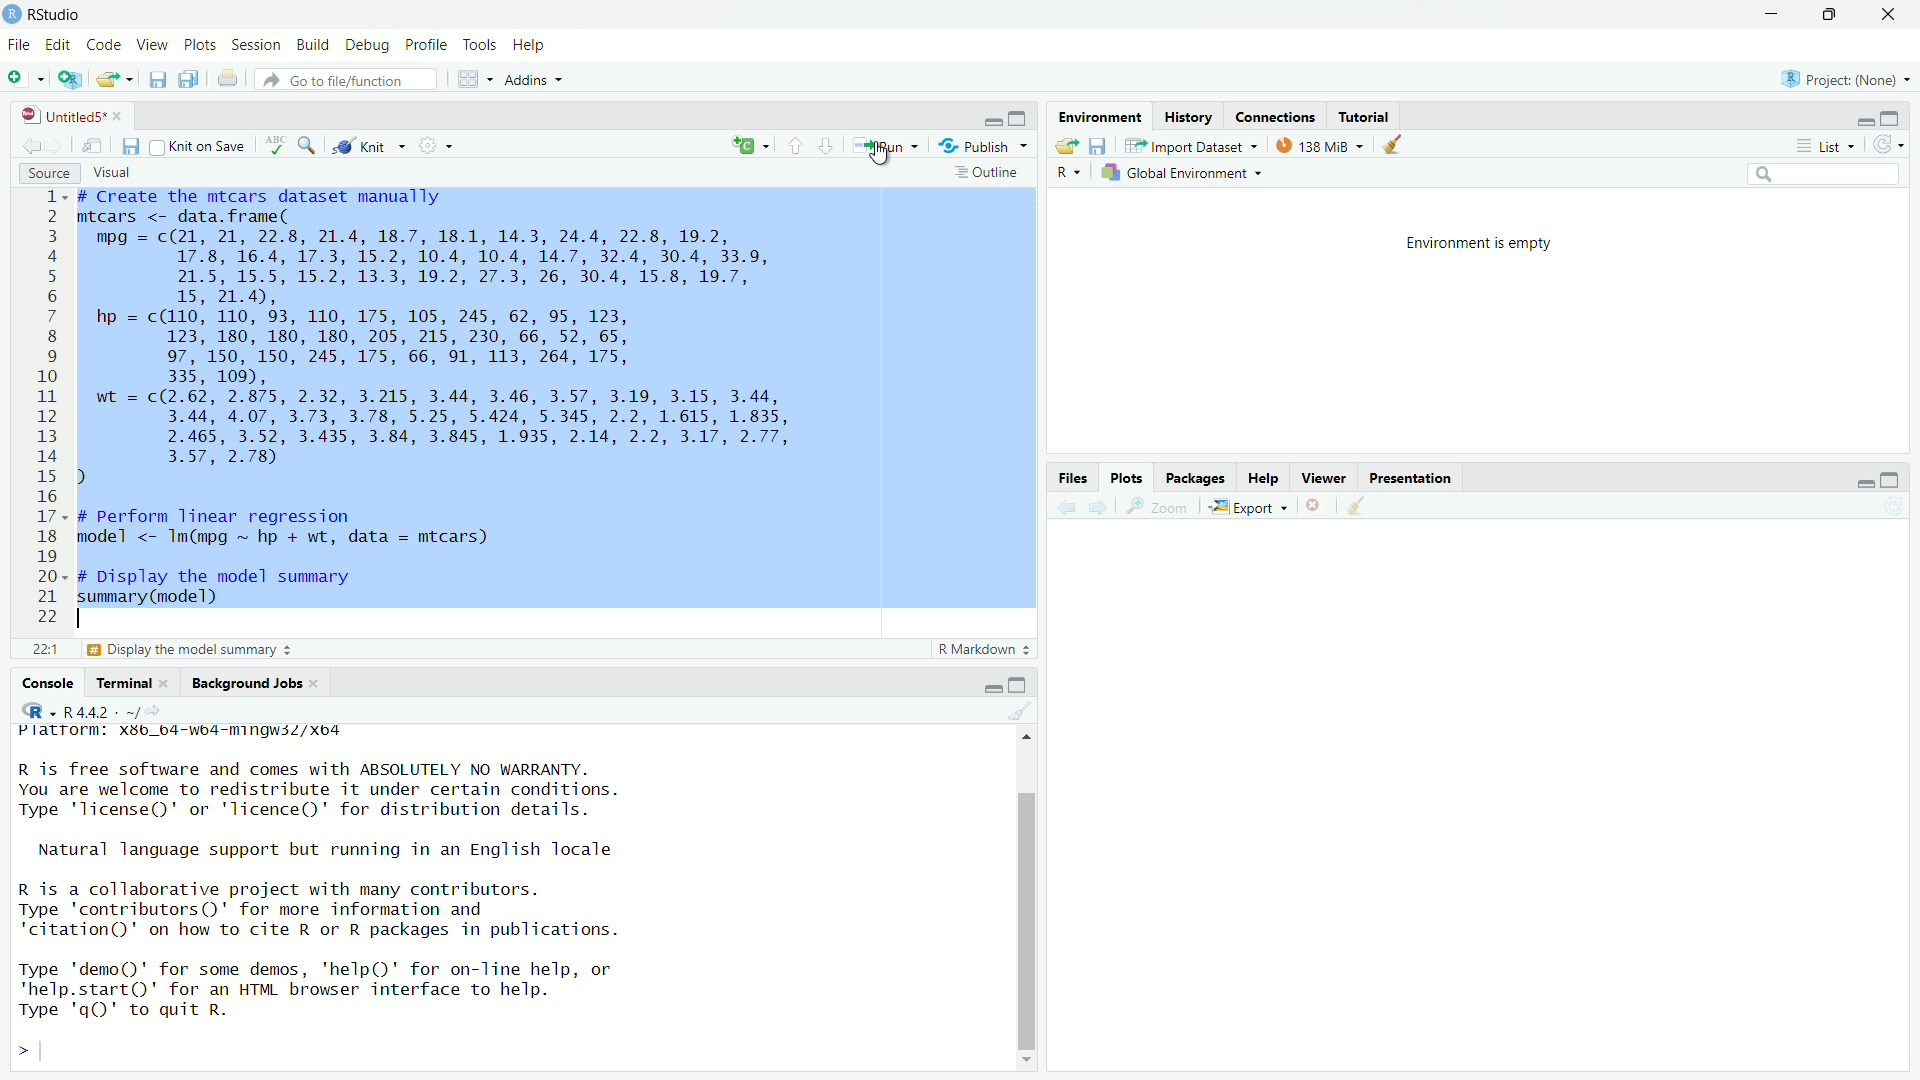 This screenshot has height=1080, width=1920. Describe the element at coordinates (47, 176) in the screenshot. I see `source` at that location.